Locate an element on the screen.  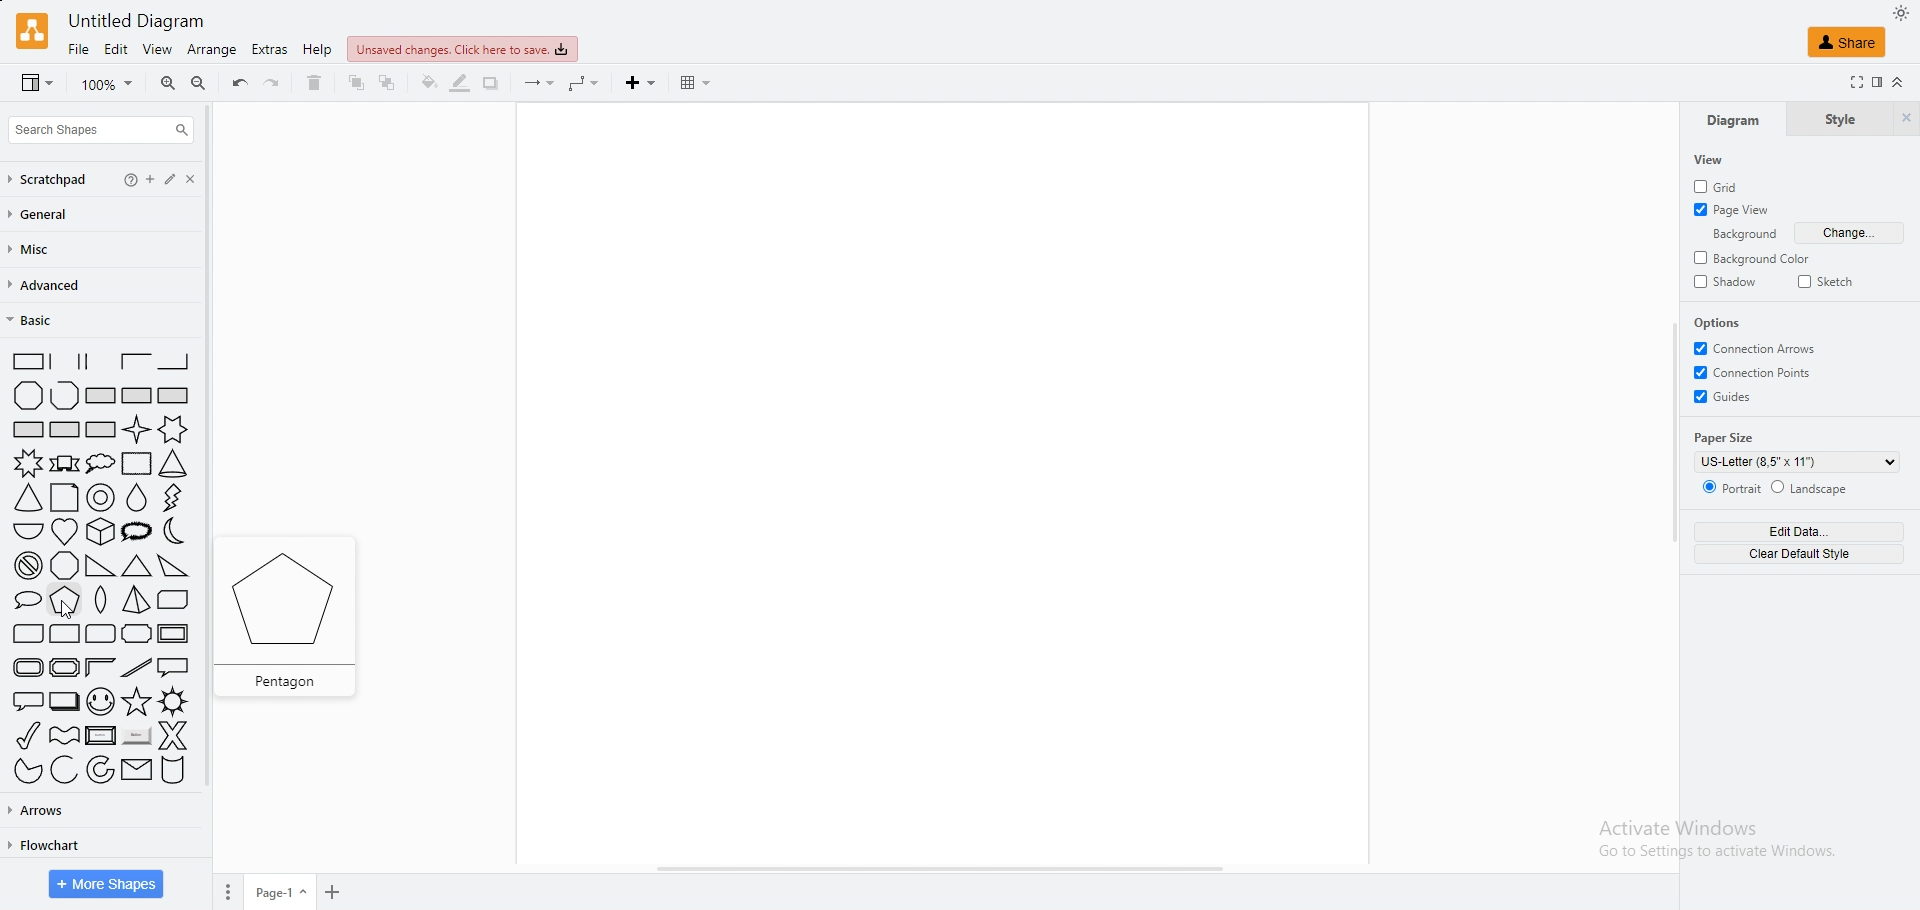
button is located at coordinates (100, 735).